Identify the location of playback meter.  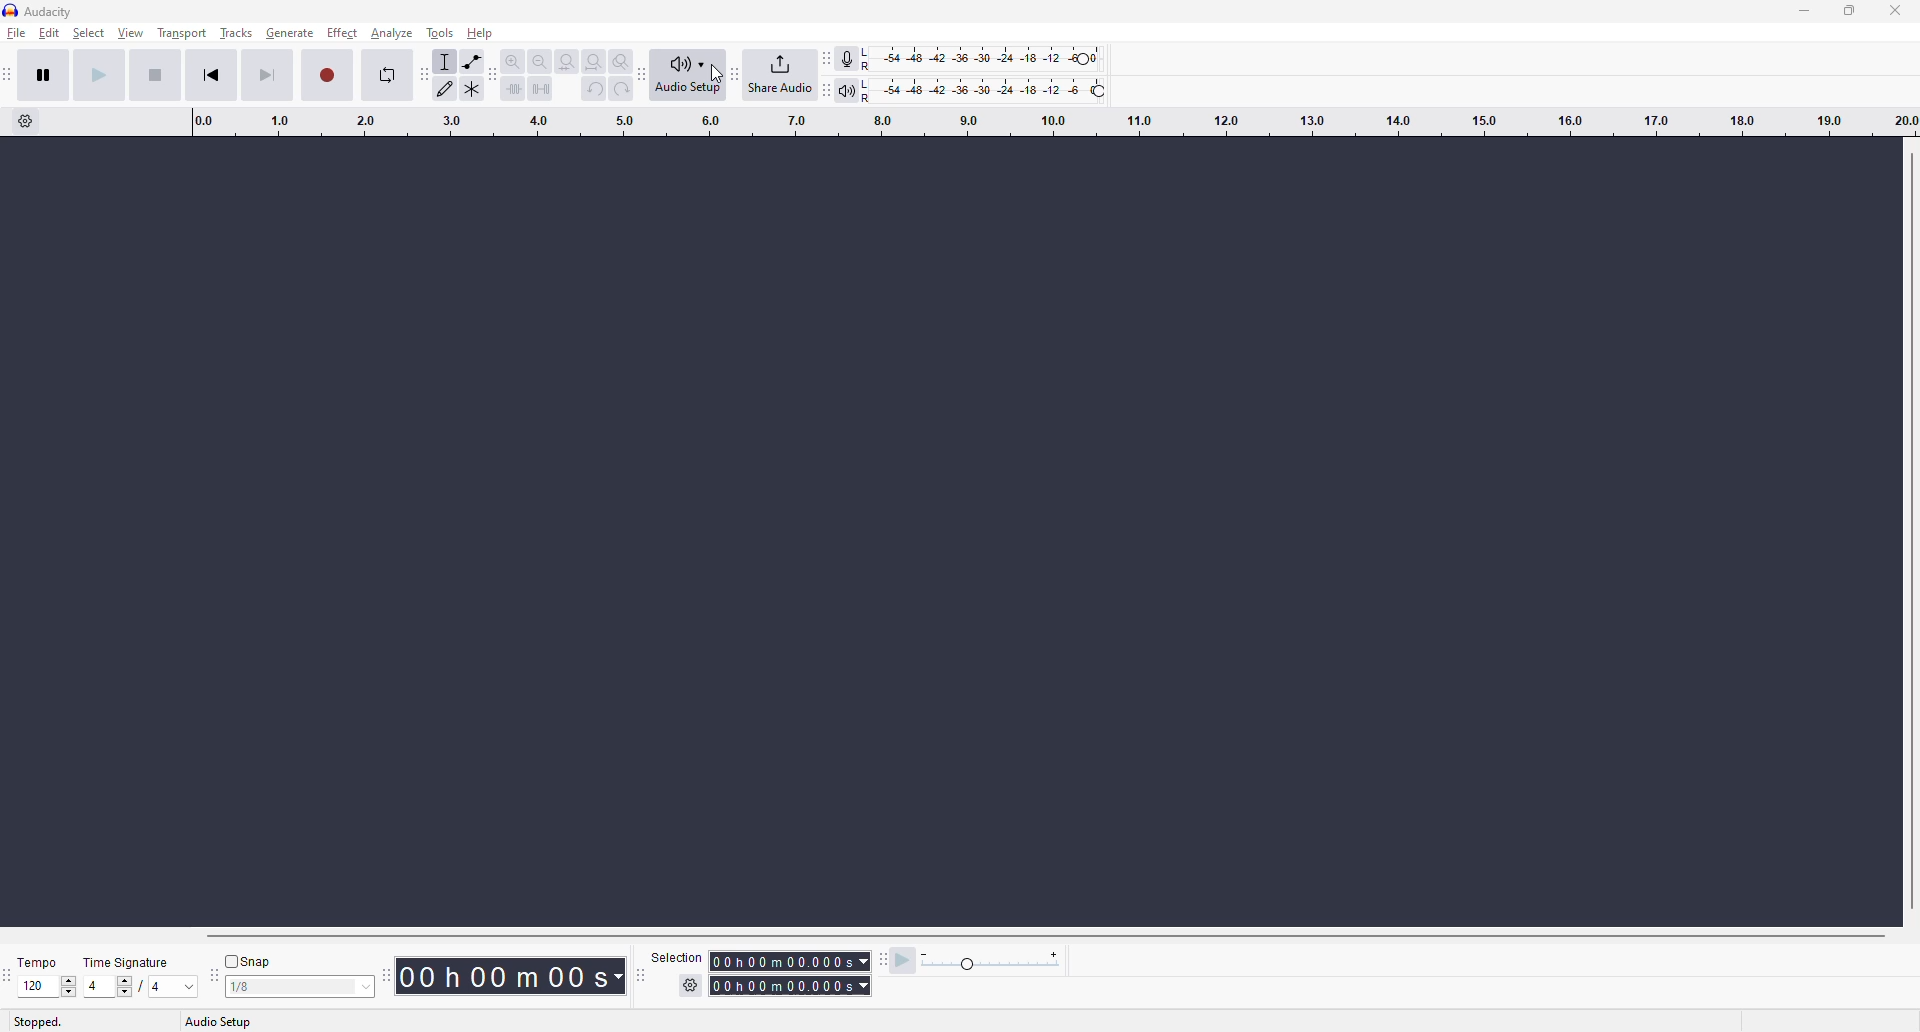
(840, 92).